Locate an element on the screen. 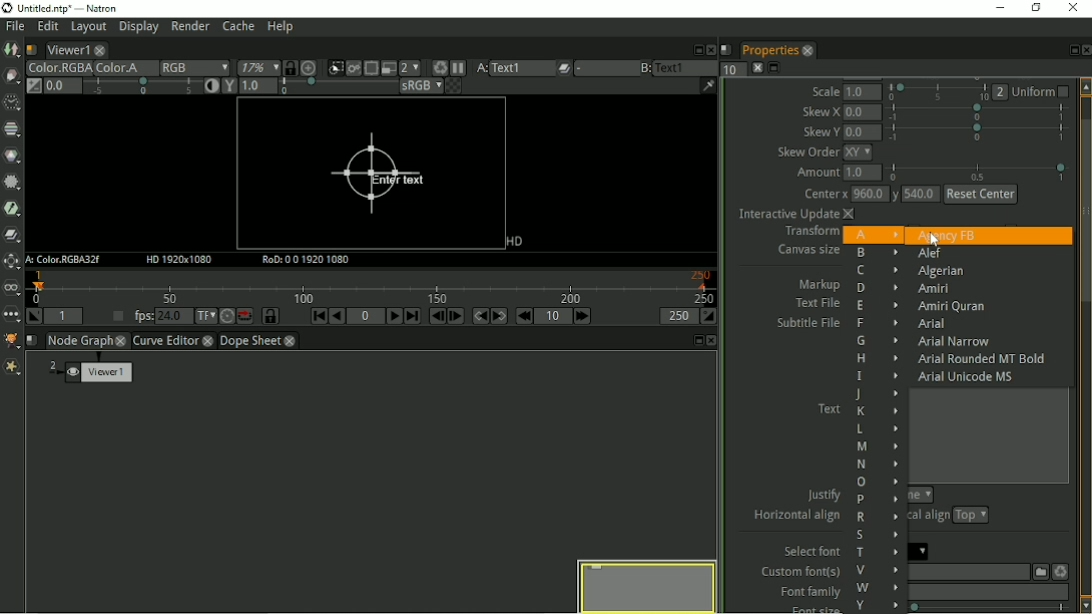  K is located at coordinates (876, 411).